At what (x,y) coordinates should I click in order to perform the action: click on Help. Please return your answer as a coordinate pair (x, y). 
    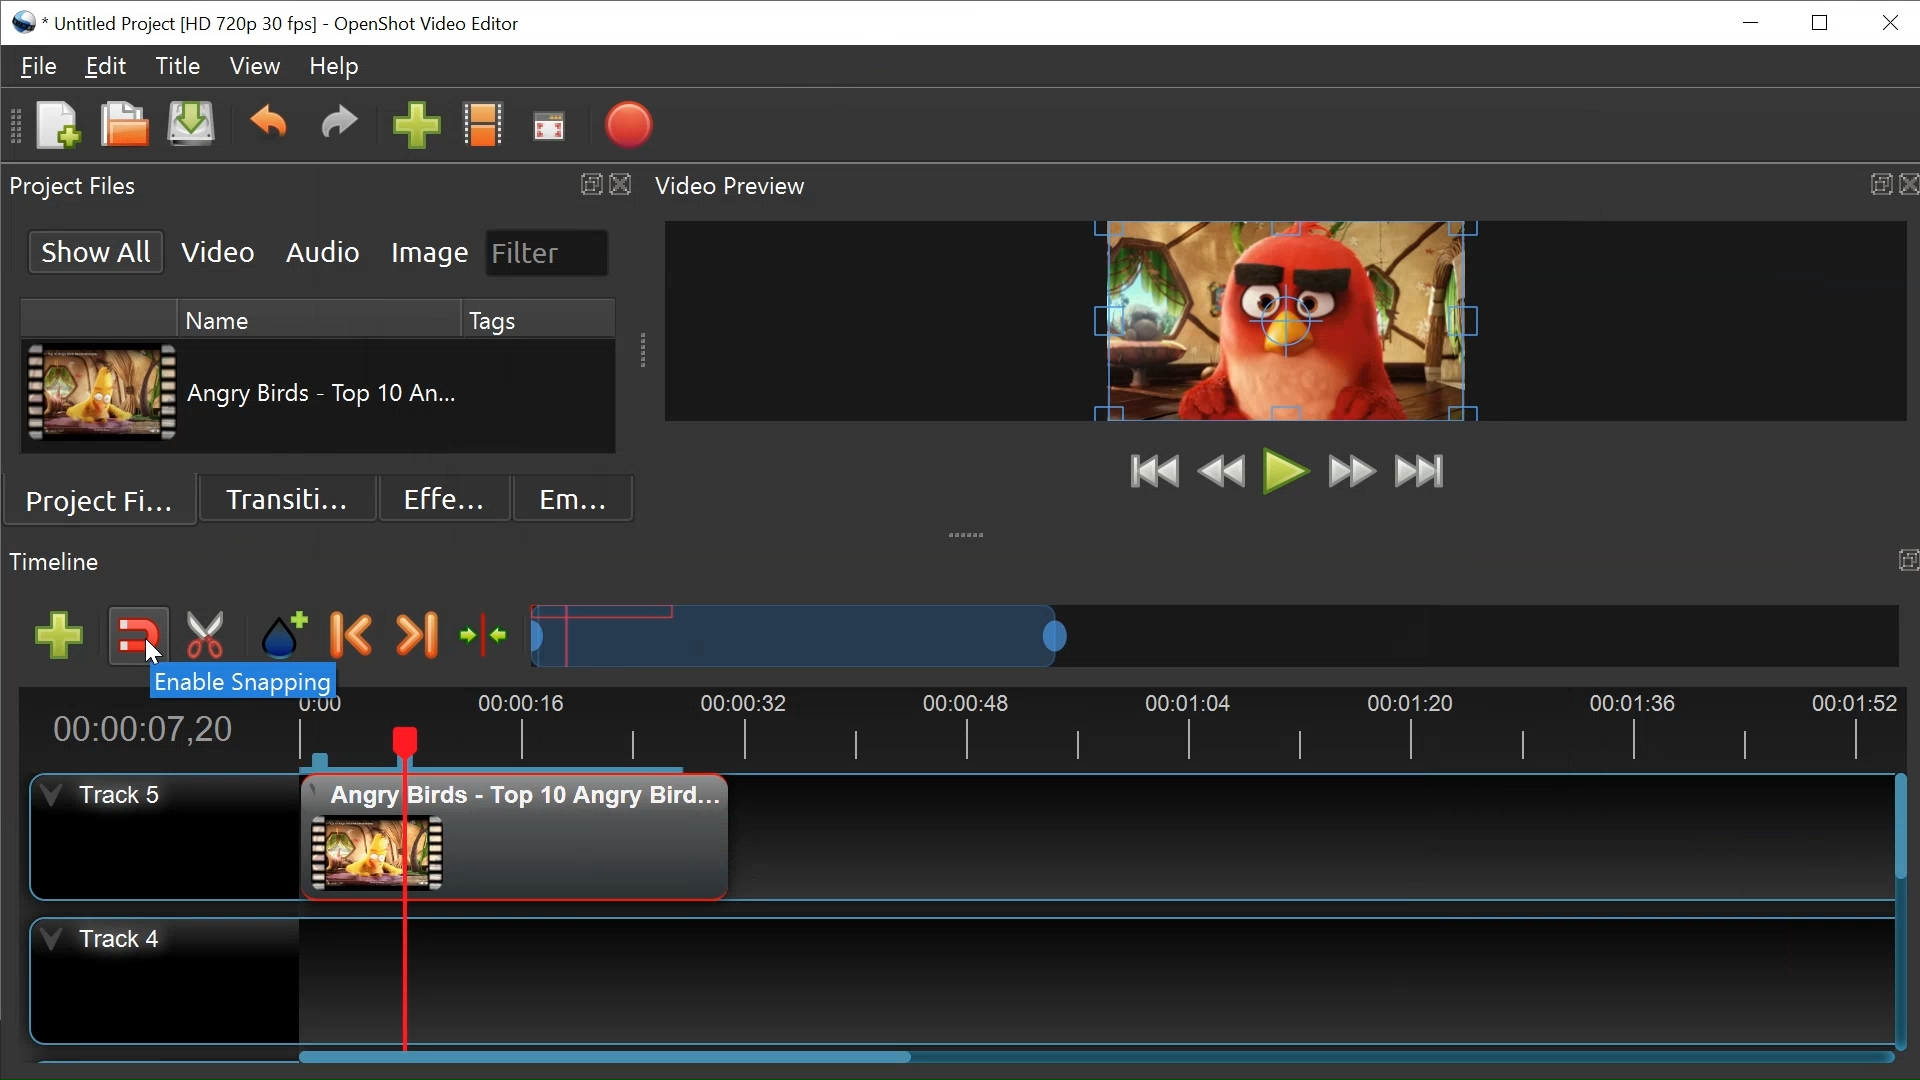
    Looking at the image, I should click on (339, 67).